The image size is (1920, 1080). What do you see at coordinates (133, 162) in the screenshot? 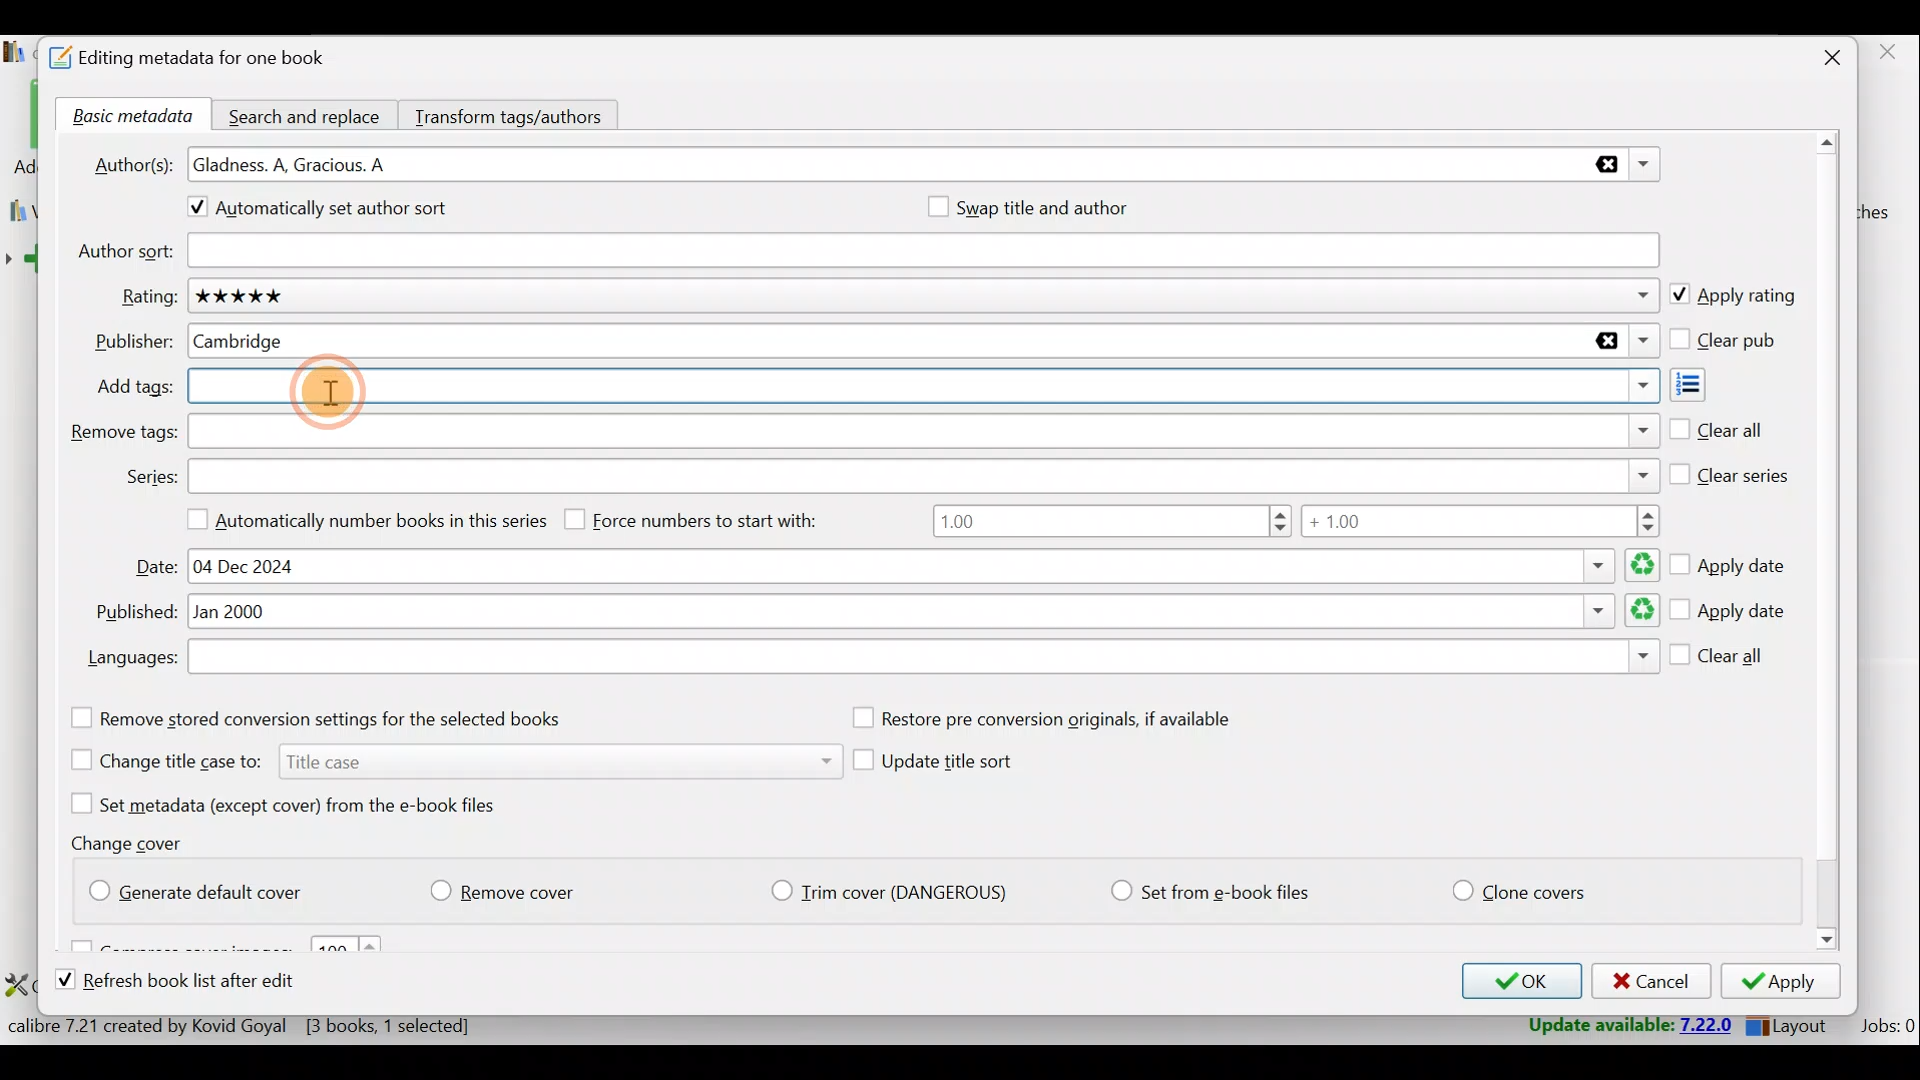
I see `Author(s):` at bounding box center [133, 162].